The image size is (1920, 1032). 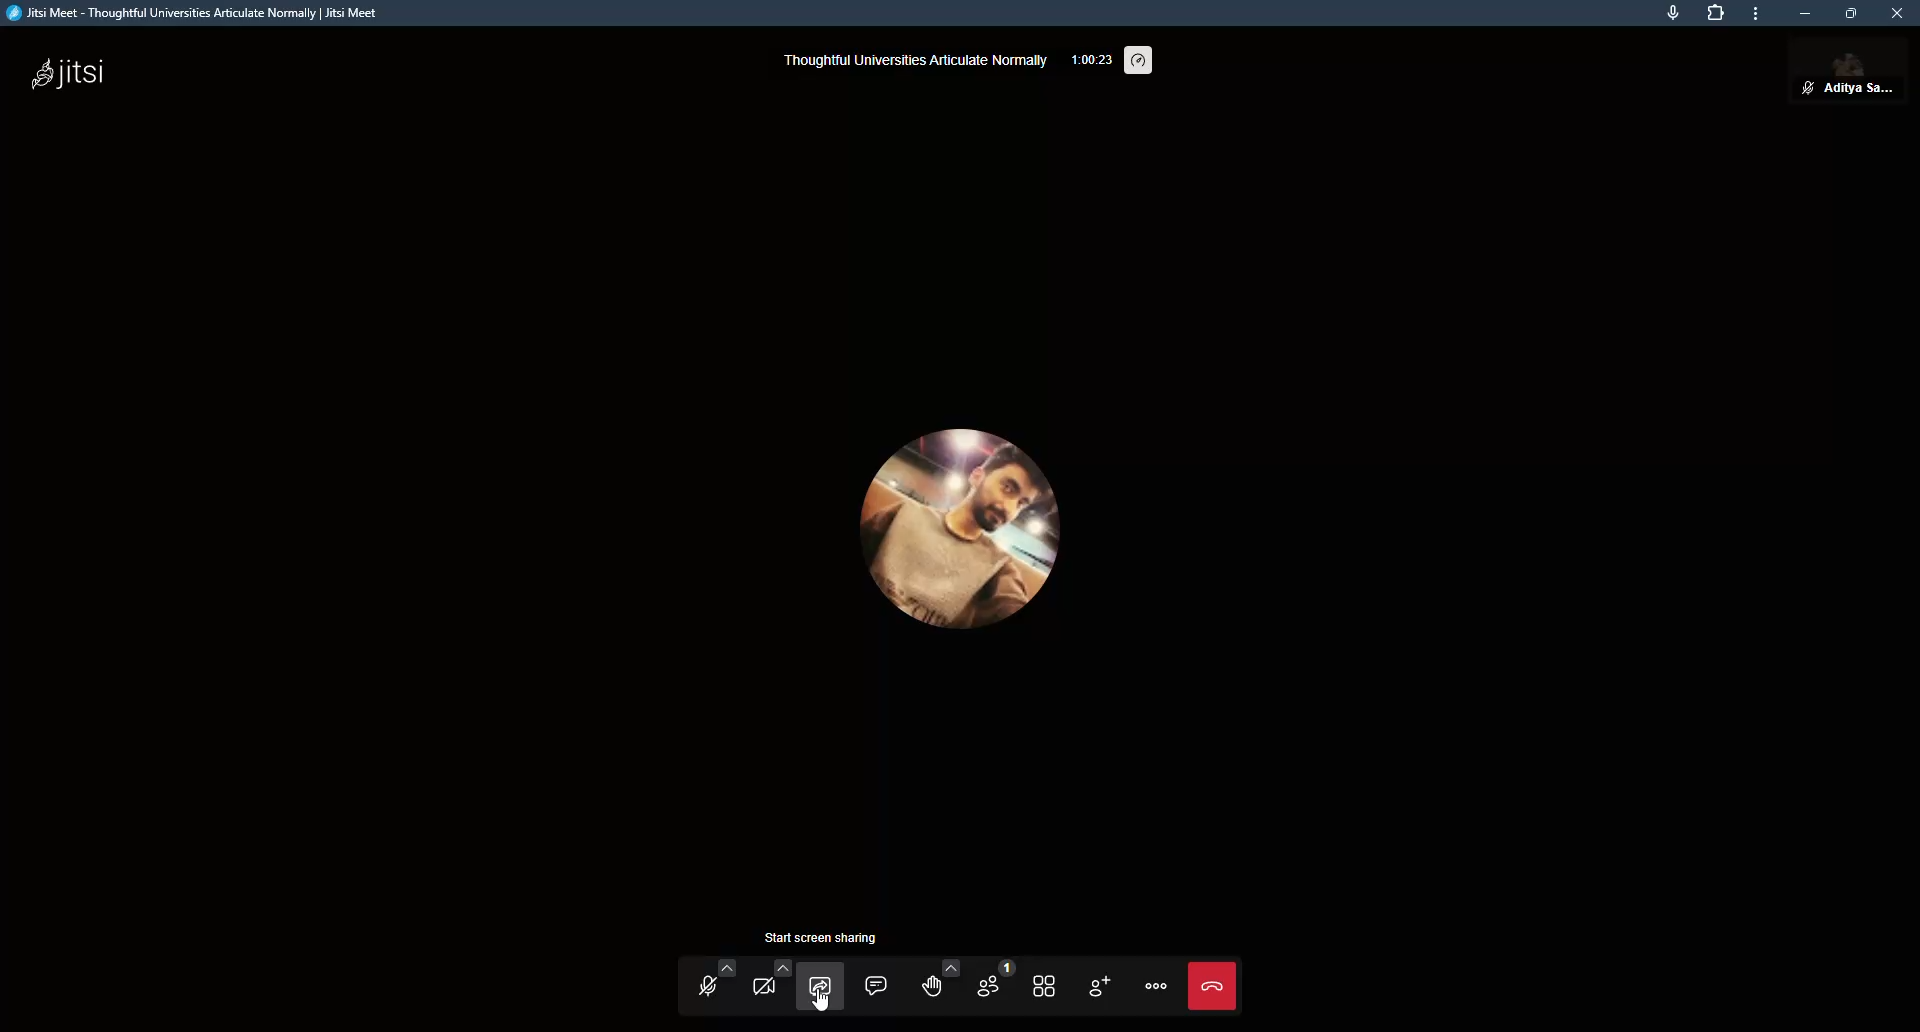 What do you see at coordinates (913, 59) in the screenshot?
I see `thoughtful universities articulate normally` at bounding box center [913, 59].